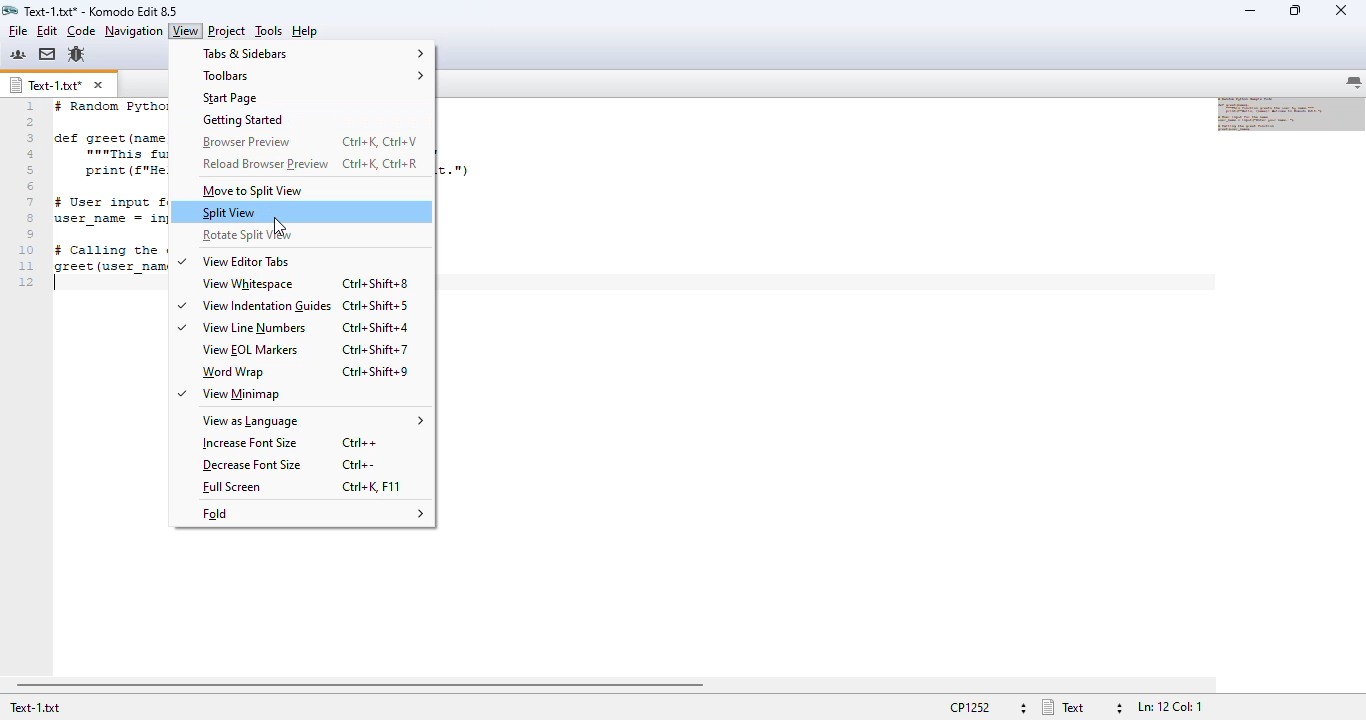  What do you see at coordinates (376, 282) in the screenshot?
I see `shortcut for view whitespace` at bounding box center [376, 282].